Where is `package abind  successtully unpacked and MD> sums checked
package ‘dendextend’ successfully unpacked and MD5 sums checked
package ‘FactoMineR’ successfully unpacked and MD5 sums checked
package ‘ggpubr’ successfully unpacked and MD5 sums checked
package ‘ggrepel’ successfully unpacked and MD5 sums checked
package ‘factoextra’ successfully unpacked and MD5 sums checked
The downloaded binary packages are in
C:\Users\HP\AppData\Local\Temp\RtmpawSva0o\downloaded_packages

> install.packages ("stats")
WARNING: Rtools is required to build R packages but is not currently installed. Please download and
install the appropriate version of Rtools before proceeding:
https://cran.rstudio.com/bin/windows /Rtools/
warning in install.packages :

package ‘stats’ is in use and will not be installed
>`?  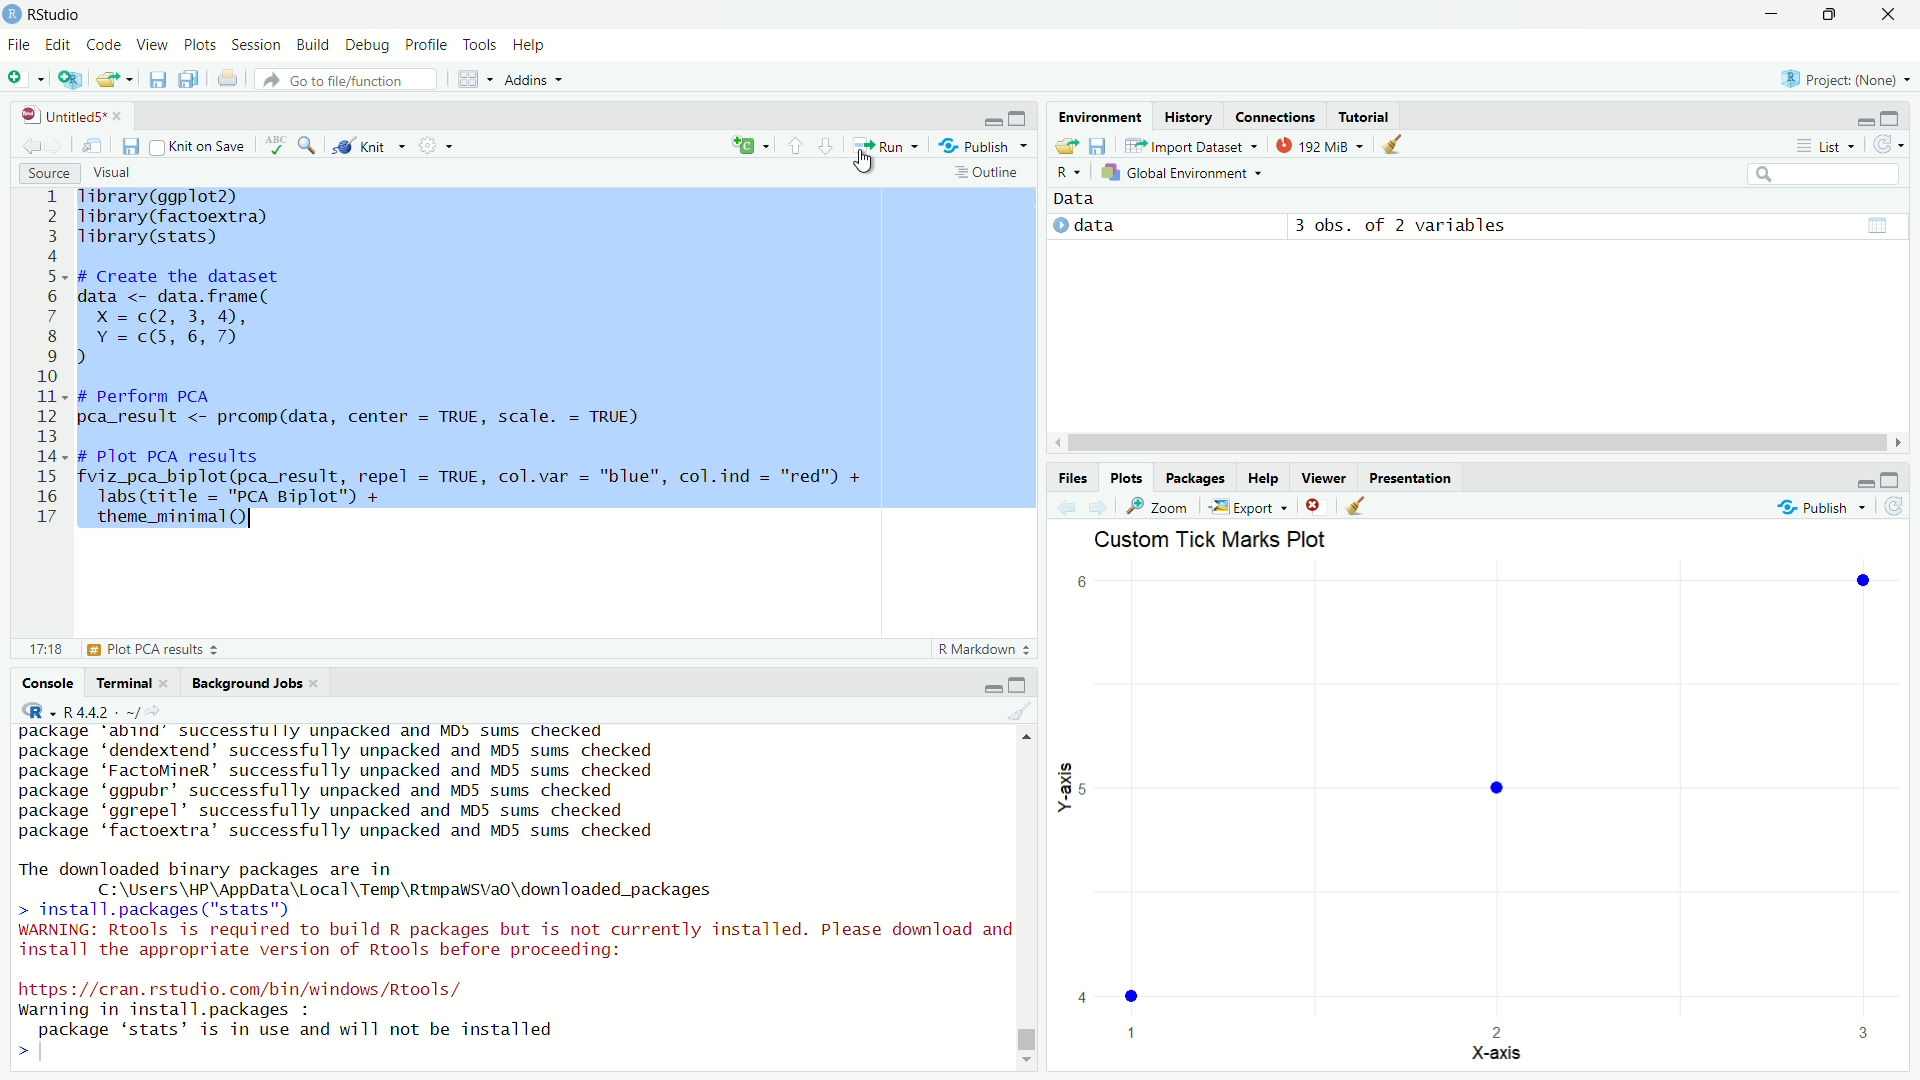 package abind  successtully unpacked and MD> sums checked
package ‘dendextend’ successfully unpacked and MD5 sums checked
package ‘FactoMineR’ successfully unpacked and MD5 sums checked
package ‘ggpubr’ successfully unpacked and MD5 sums checked
package ‘ggrepel’ successfully unpacked and MD5 sums checked
package ‘factoextra’ successfully unpacked and MD5 sums checked
The downloaded binary packages are in
C:\Users\HP\AppData\Local\Temp\RtmpawSva0o\downloaded_packages

> install.packages ("stats")
WARNING: Rtools is required to build R packages but is not currently installed. Please download and
install the appropriate version of Rtools before proceeding:
https://cran.rstudio.com/bin/windows /Rtools/
warning in install.packages :

package ‘stats’ is in use and will not be installed
> is located at coordinates (513, 893).